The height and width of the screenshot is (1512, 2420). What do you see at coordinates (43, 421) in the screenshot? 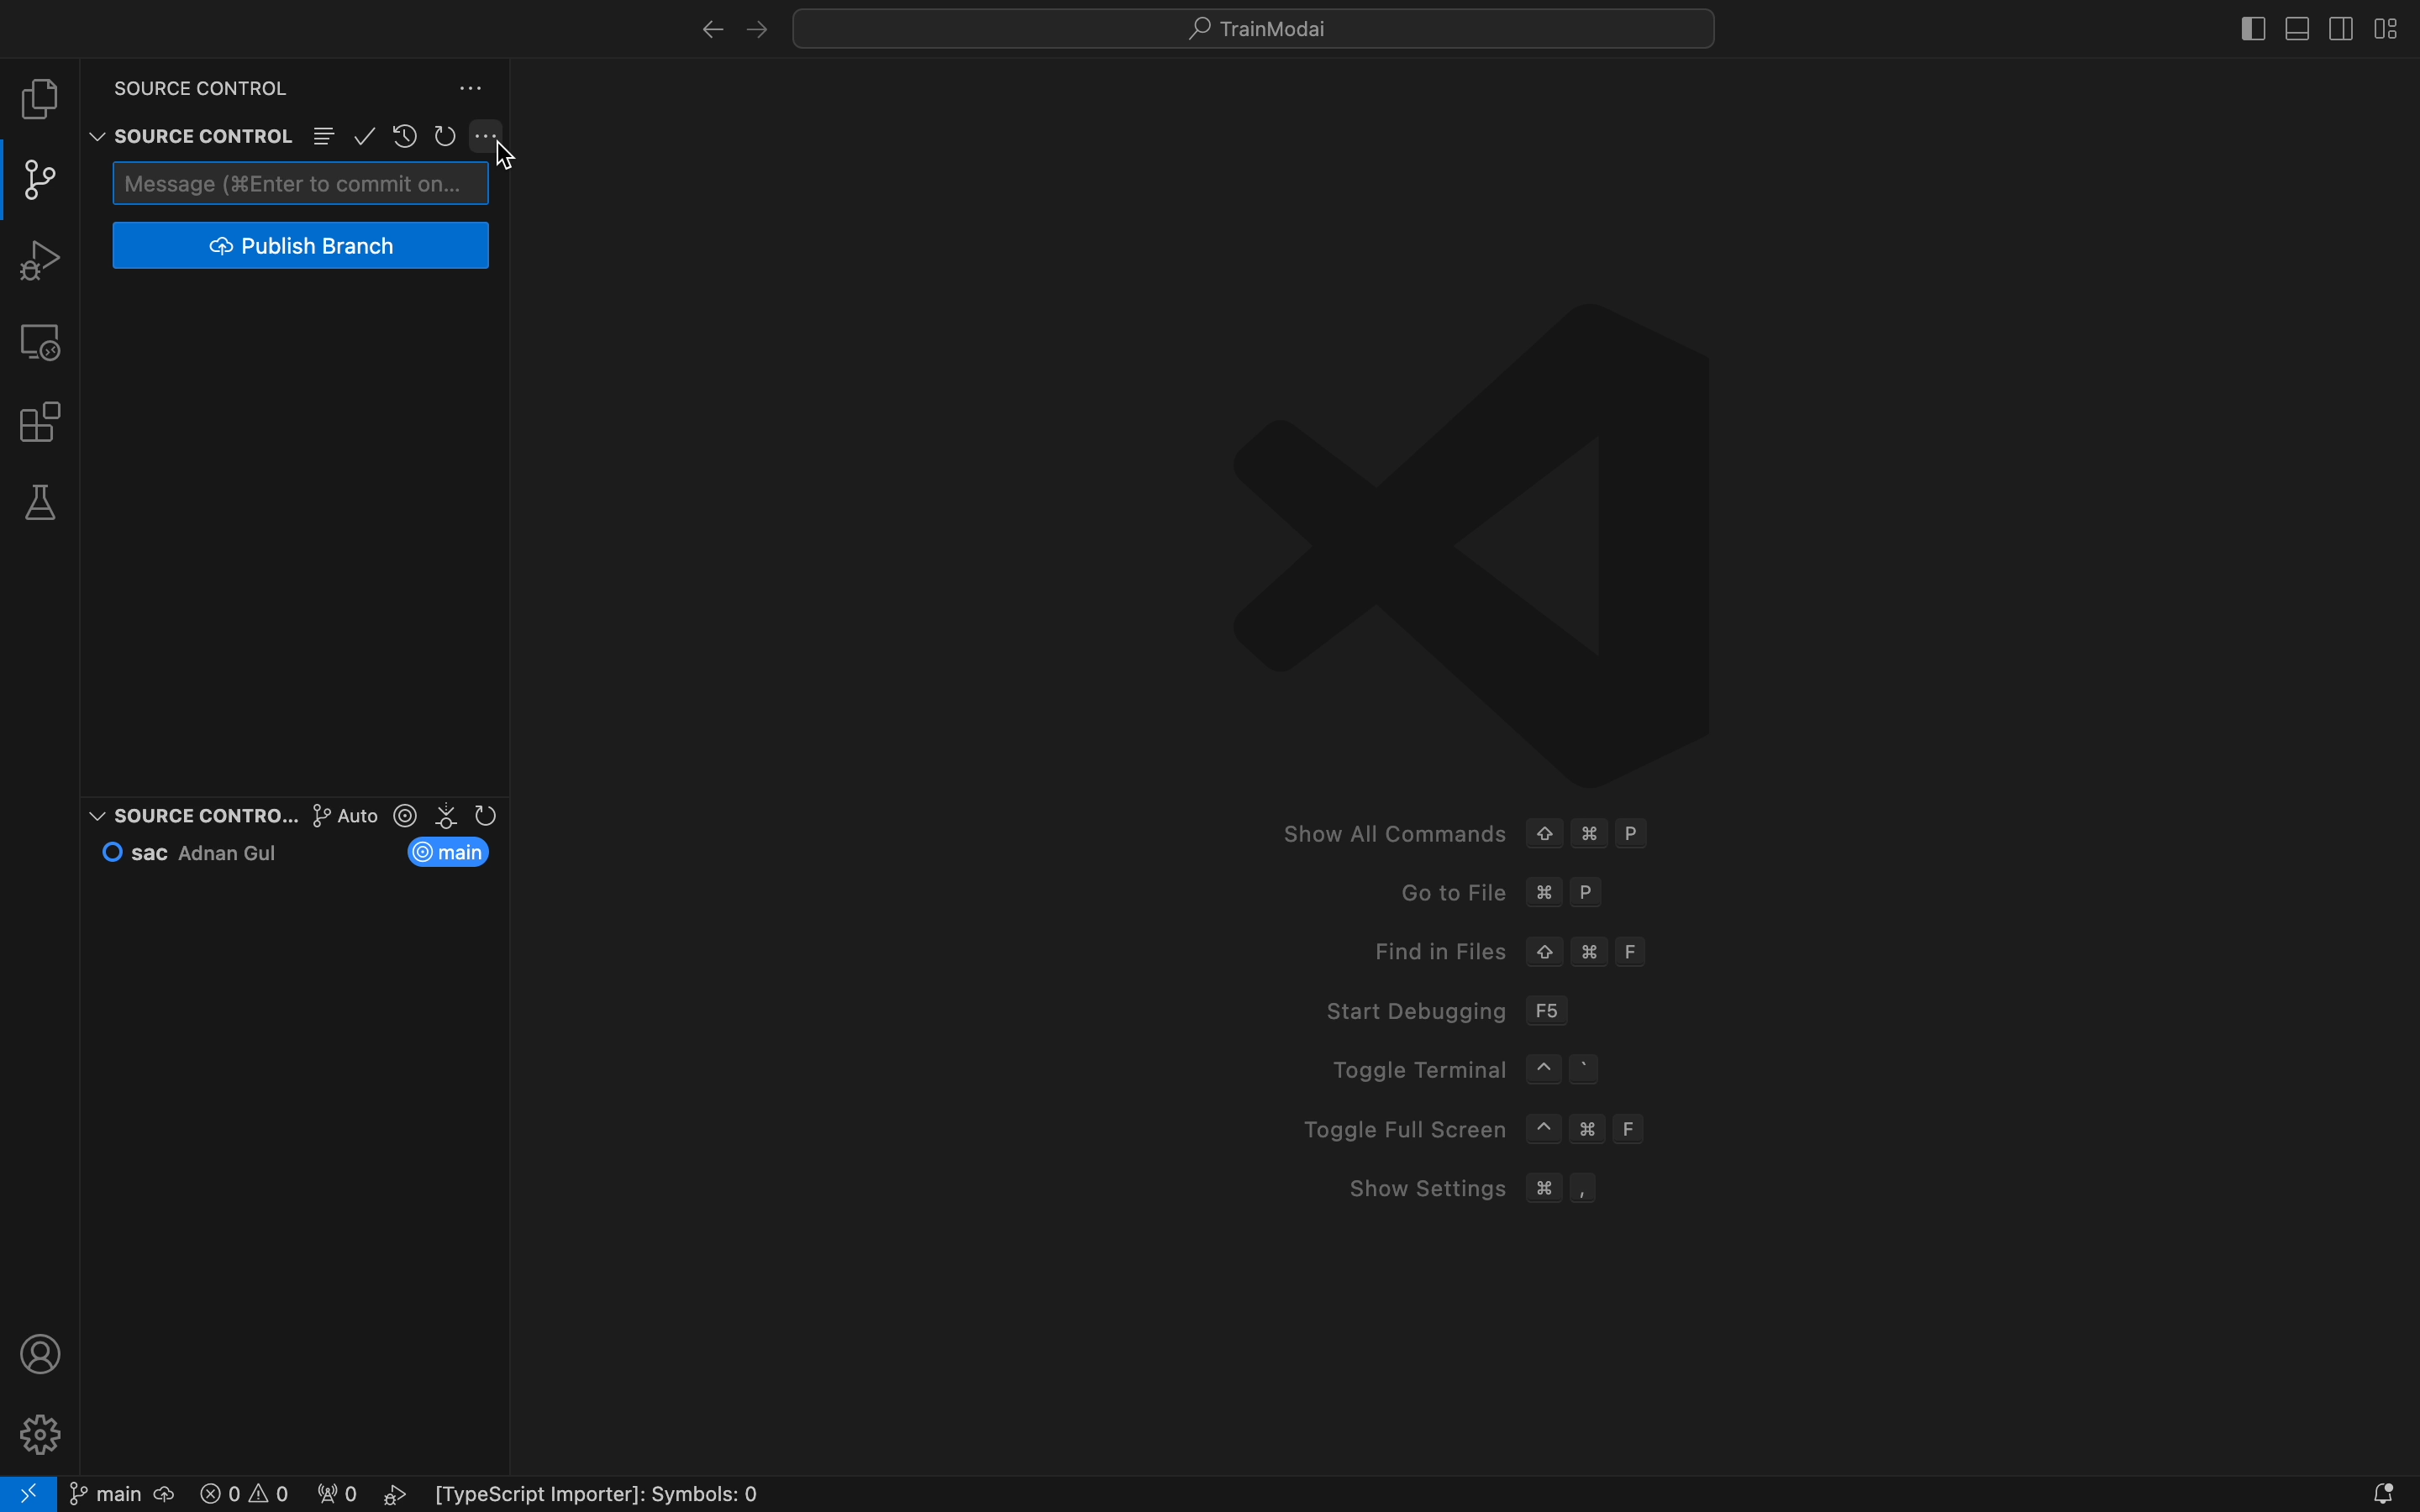
I see `extensions` at bounding box center [43, 421].